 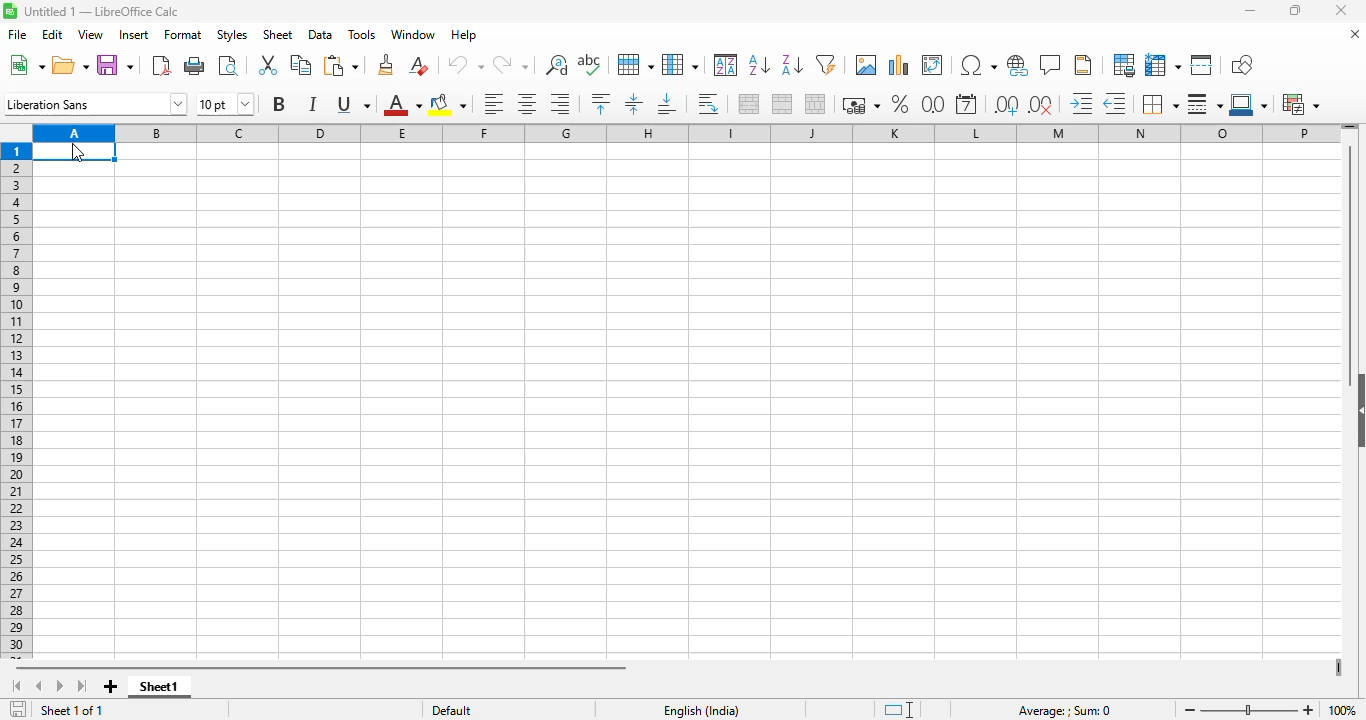 What do you see at coordinates (826, 64) in the screenshot?
I see `AutoFilter` at bounding box center [826, 64].